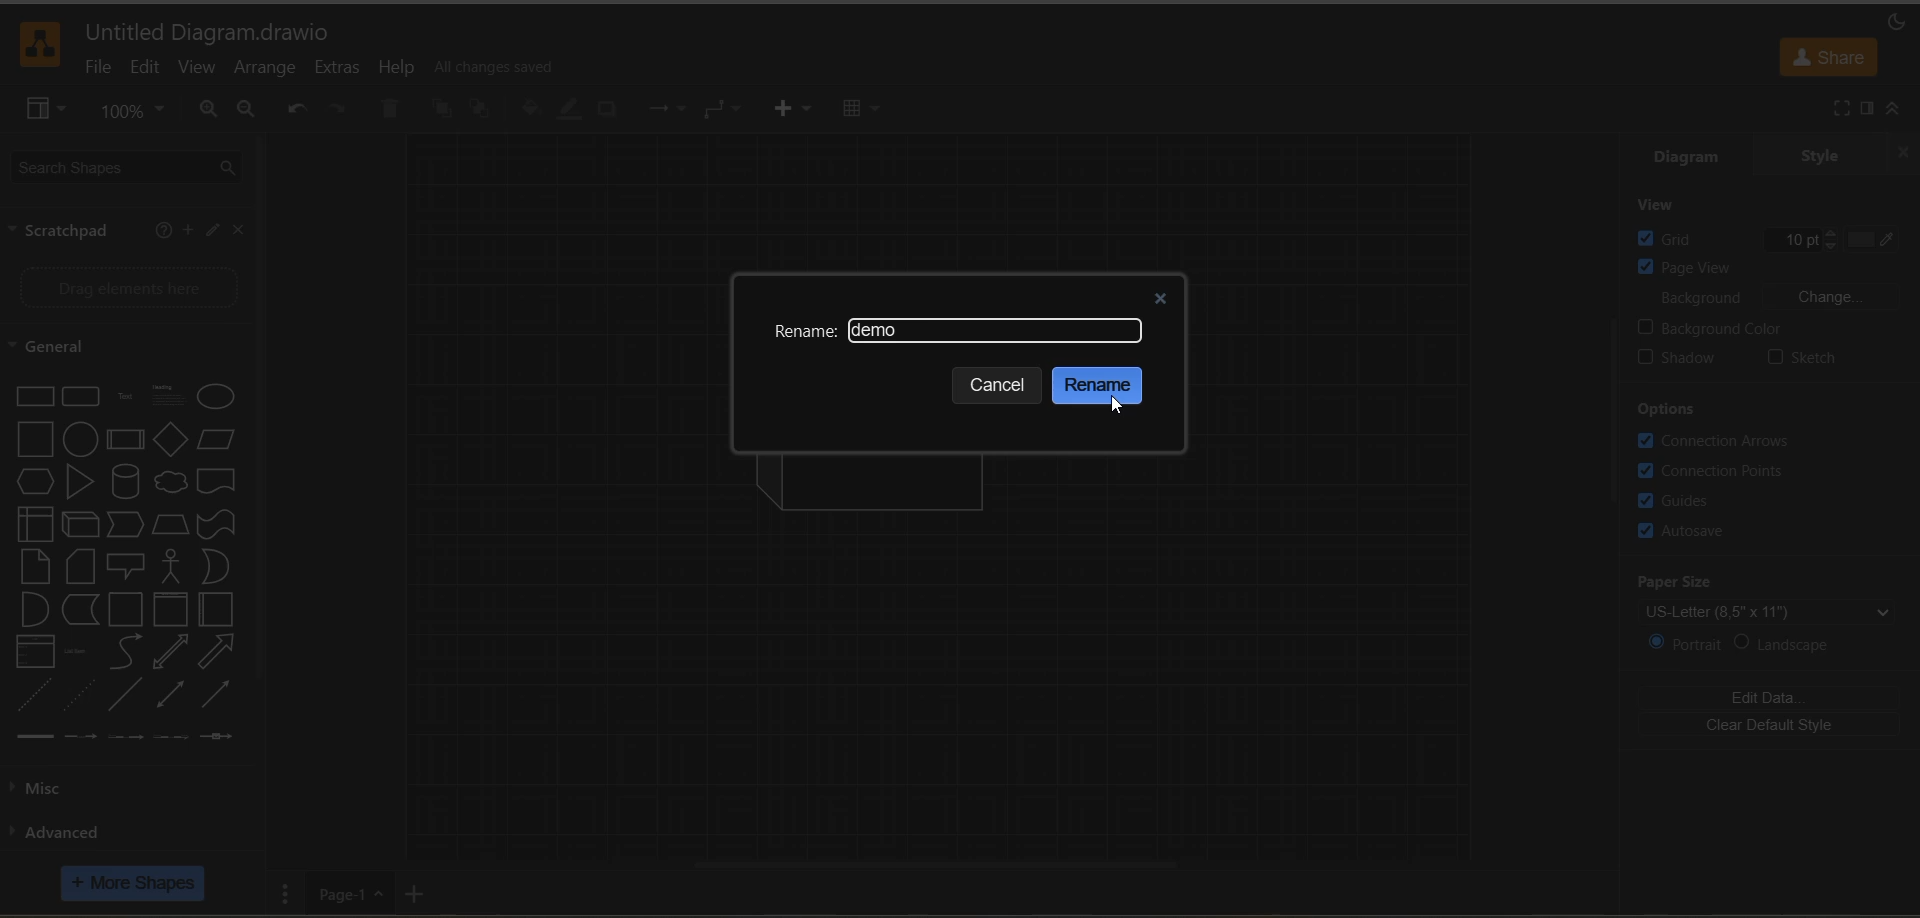  I want to click on paper size, so click(1778, 597).